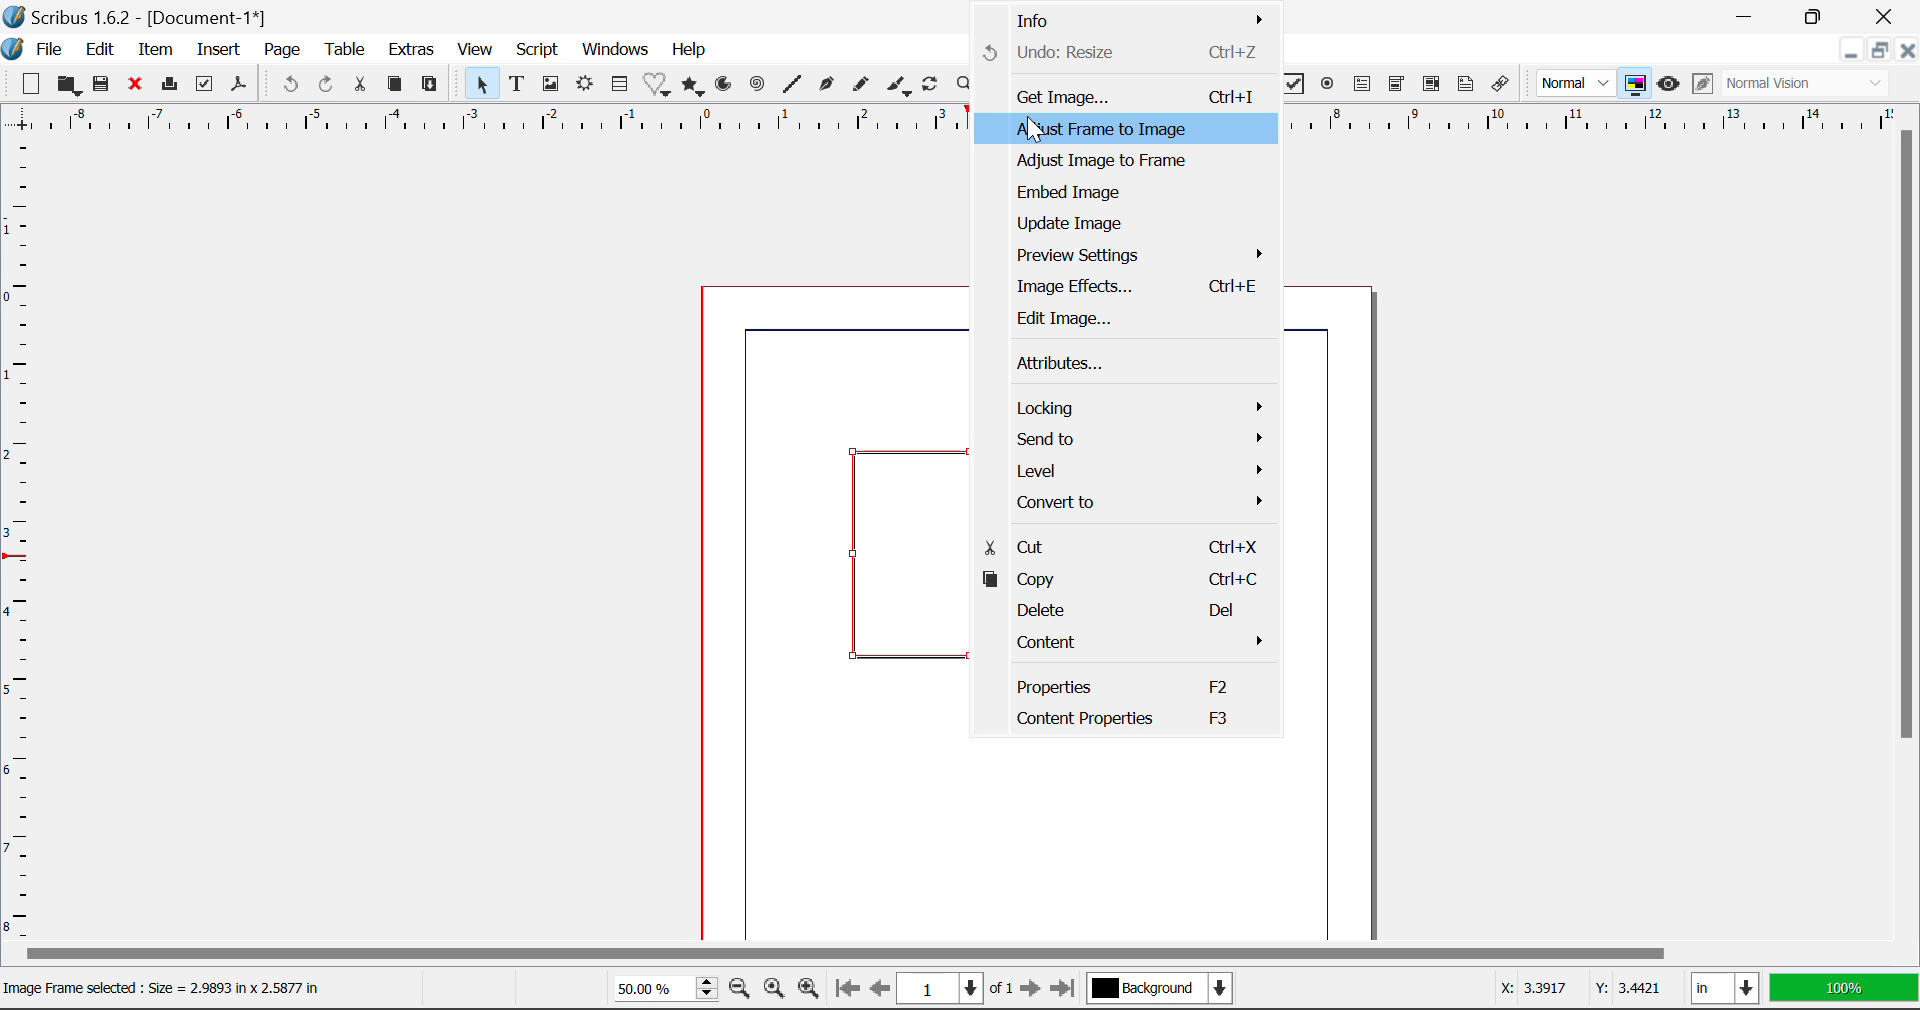 The width and height of the screenshot is (1920, 1010). I want to click on Image Effects, so click(1129, 288).